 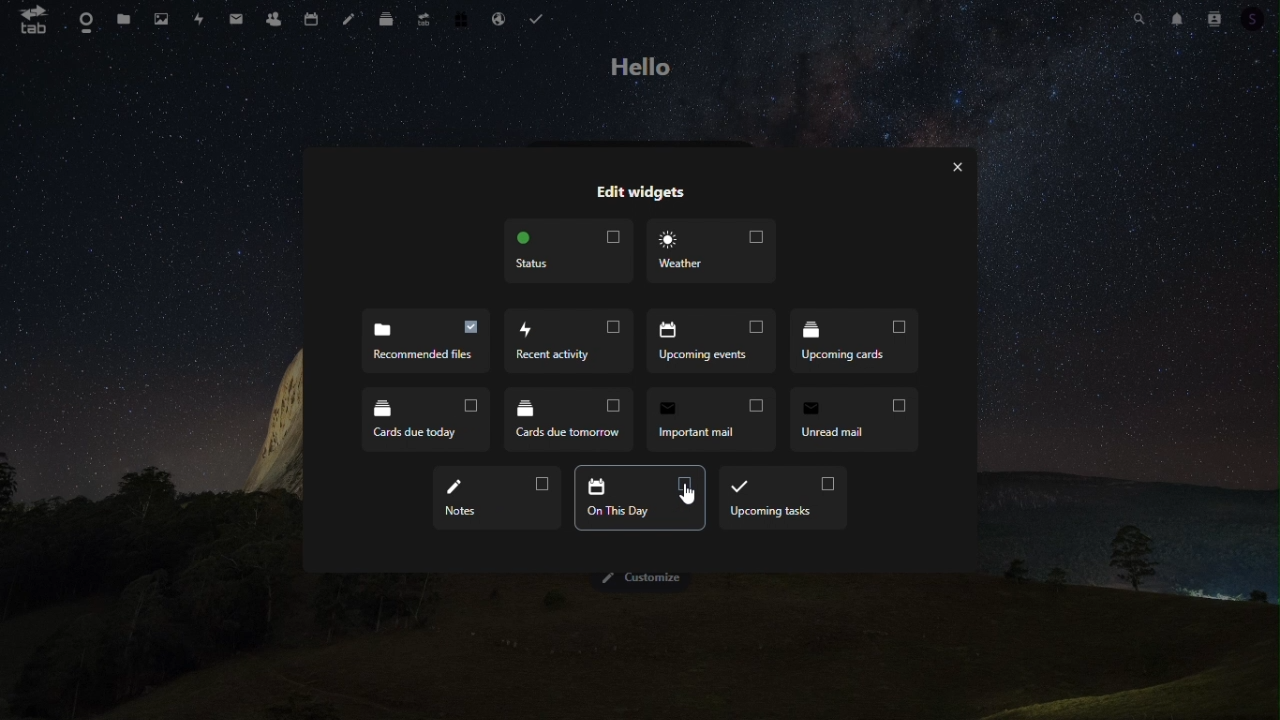 What do you see at coordinates (34, 22) in the screenshot?
I see `tab` at bounding box center [34, 22].